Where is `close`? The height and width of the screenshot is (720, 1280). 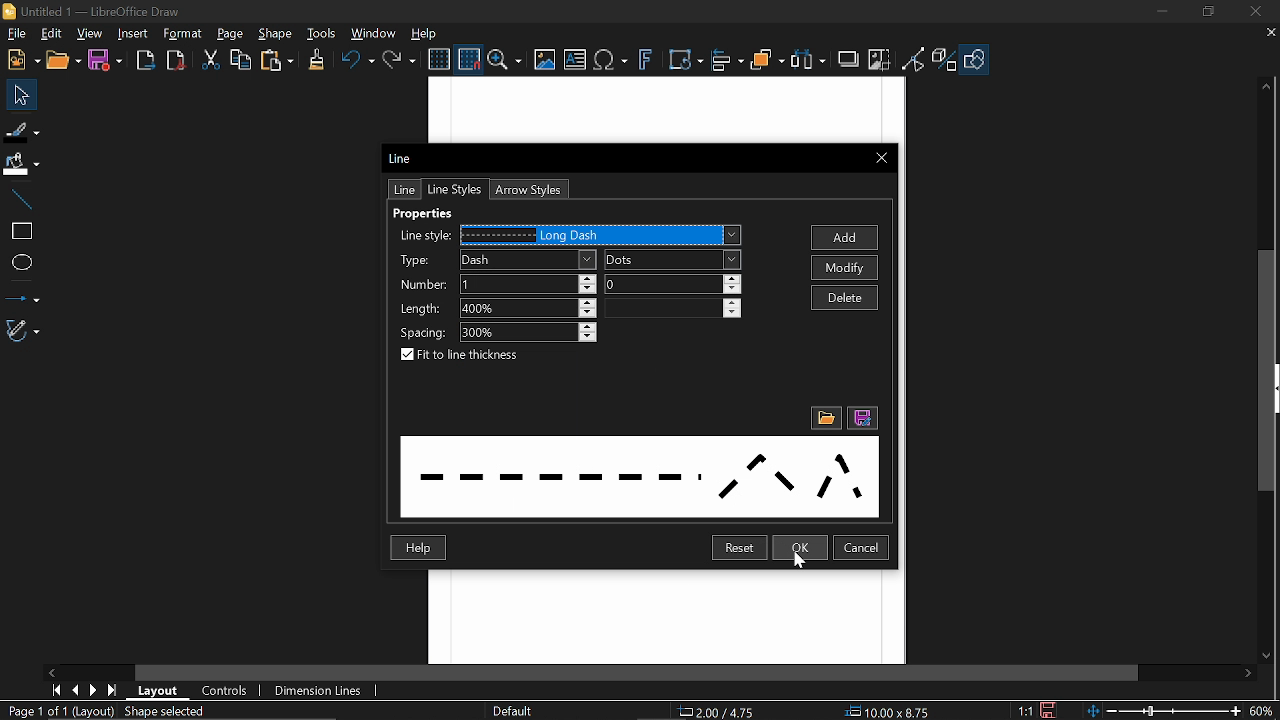
close is located at coordinates (1255, 12).